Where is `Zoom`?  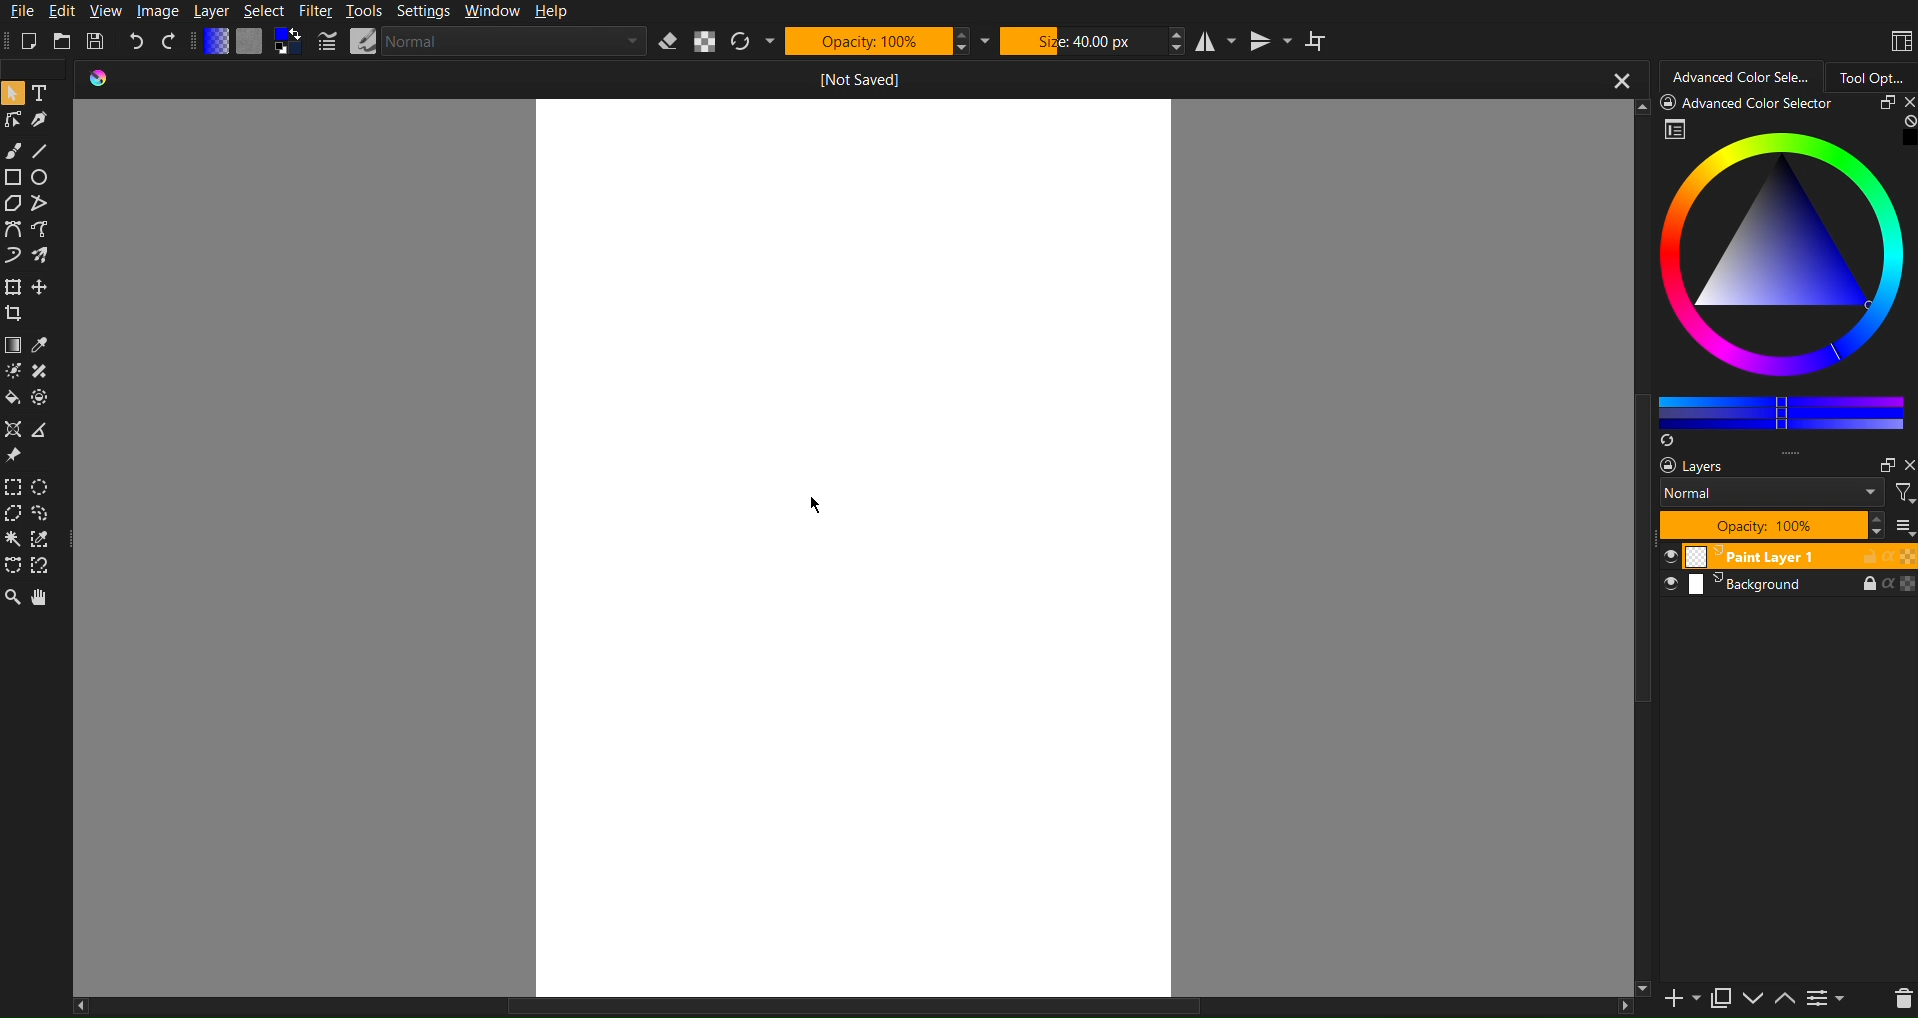
Zoom is located at coordinates (13, 598).